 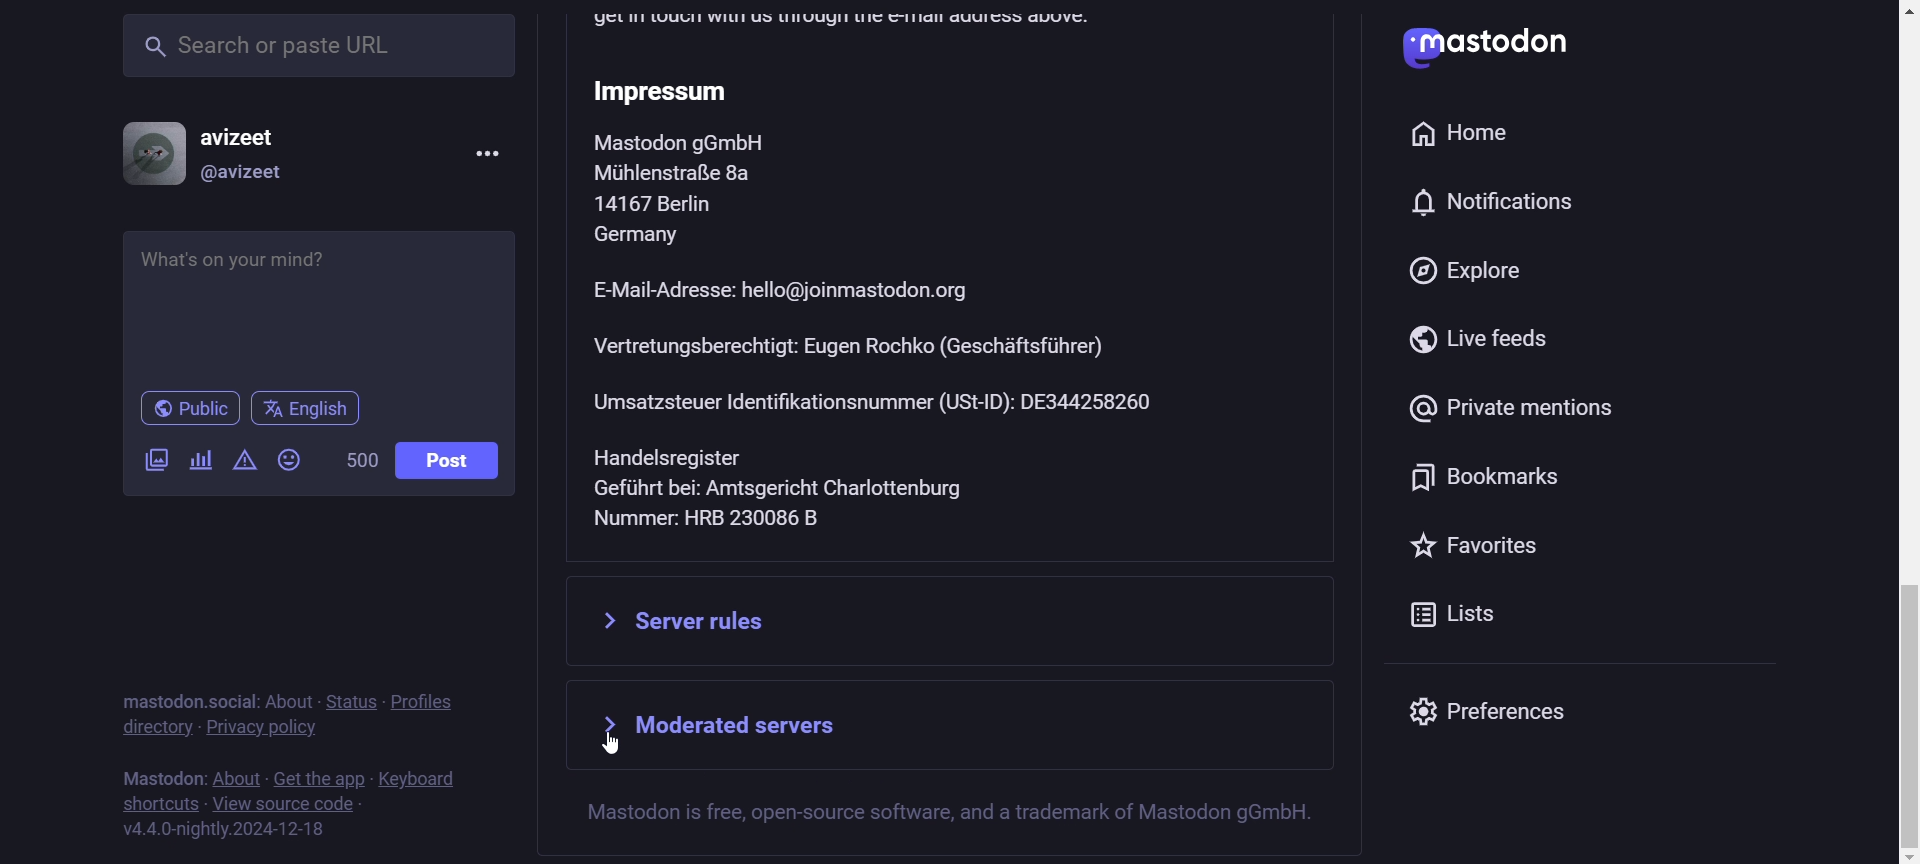 What do you see at coordinates (287, 806) in the screenshot?
I see `view source code` at bounding box center [287, 806].